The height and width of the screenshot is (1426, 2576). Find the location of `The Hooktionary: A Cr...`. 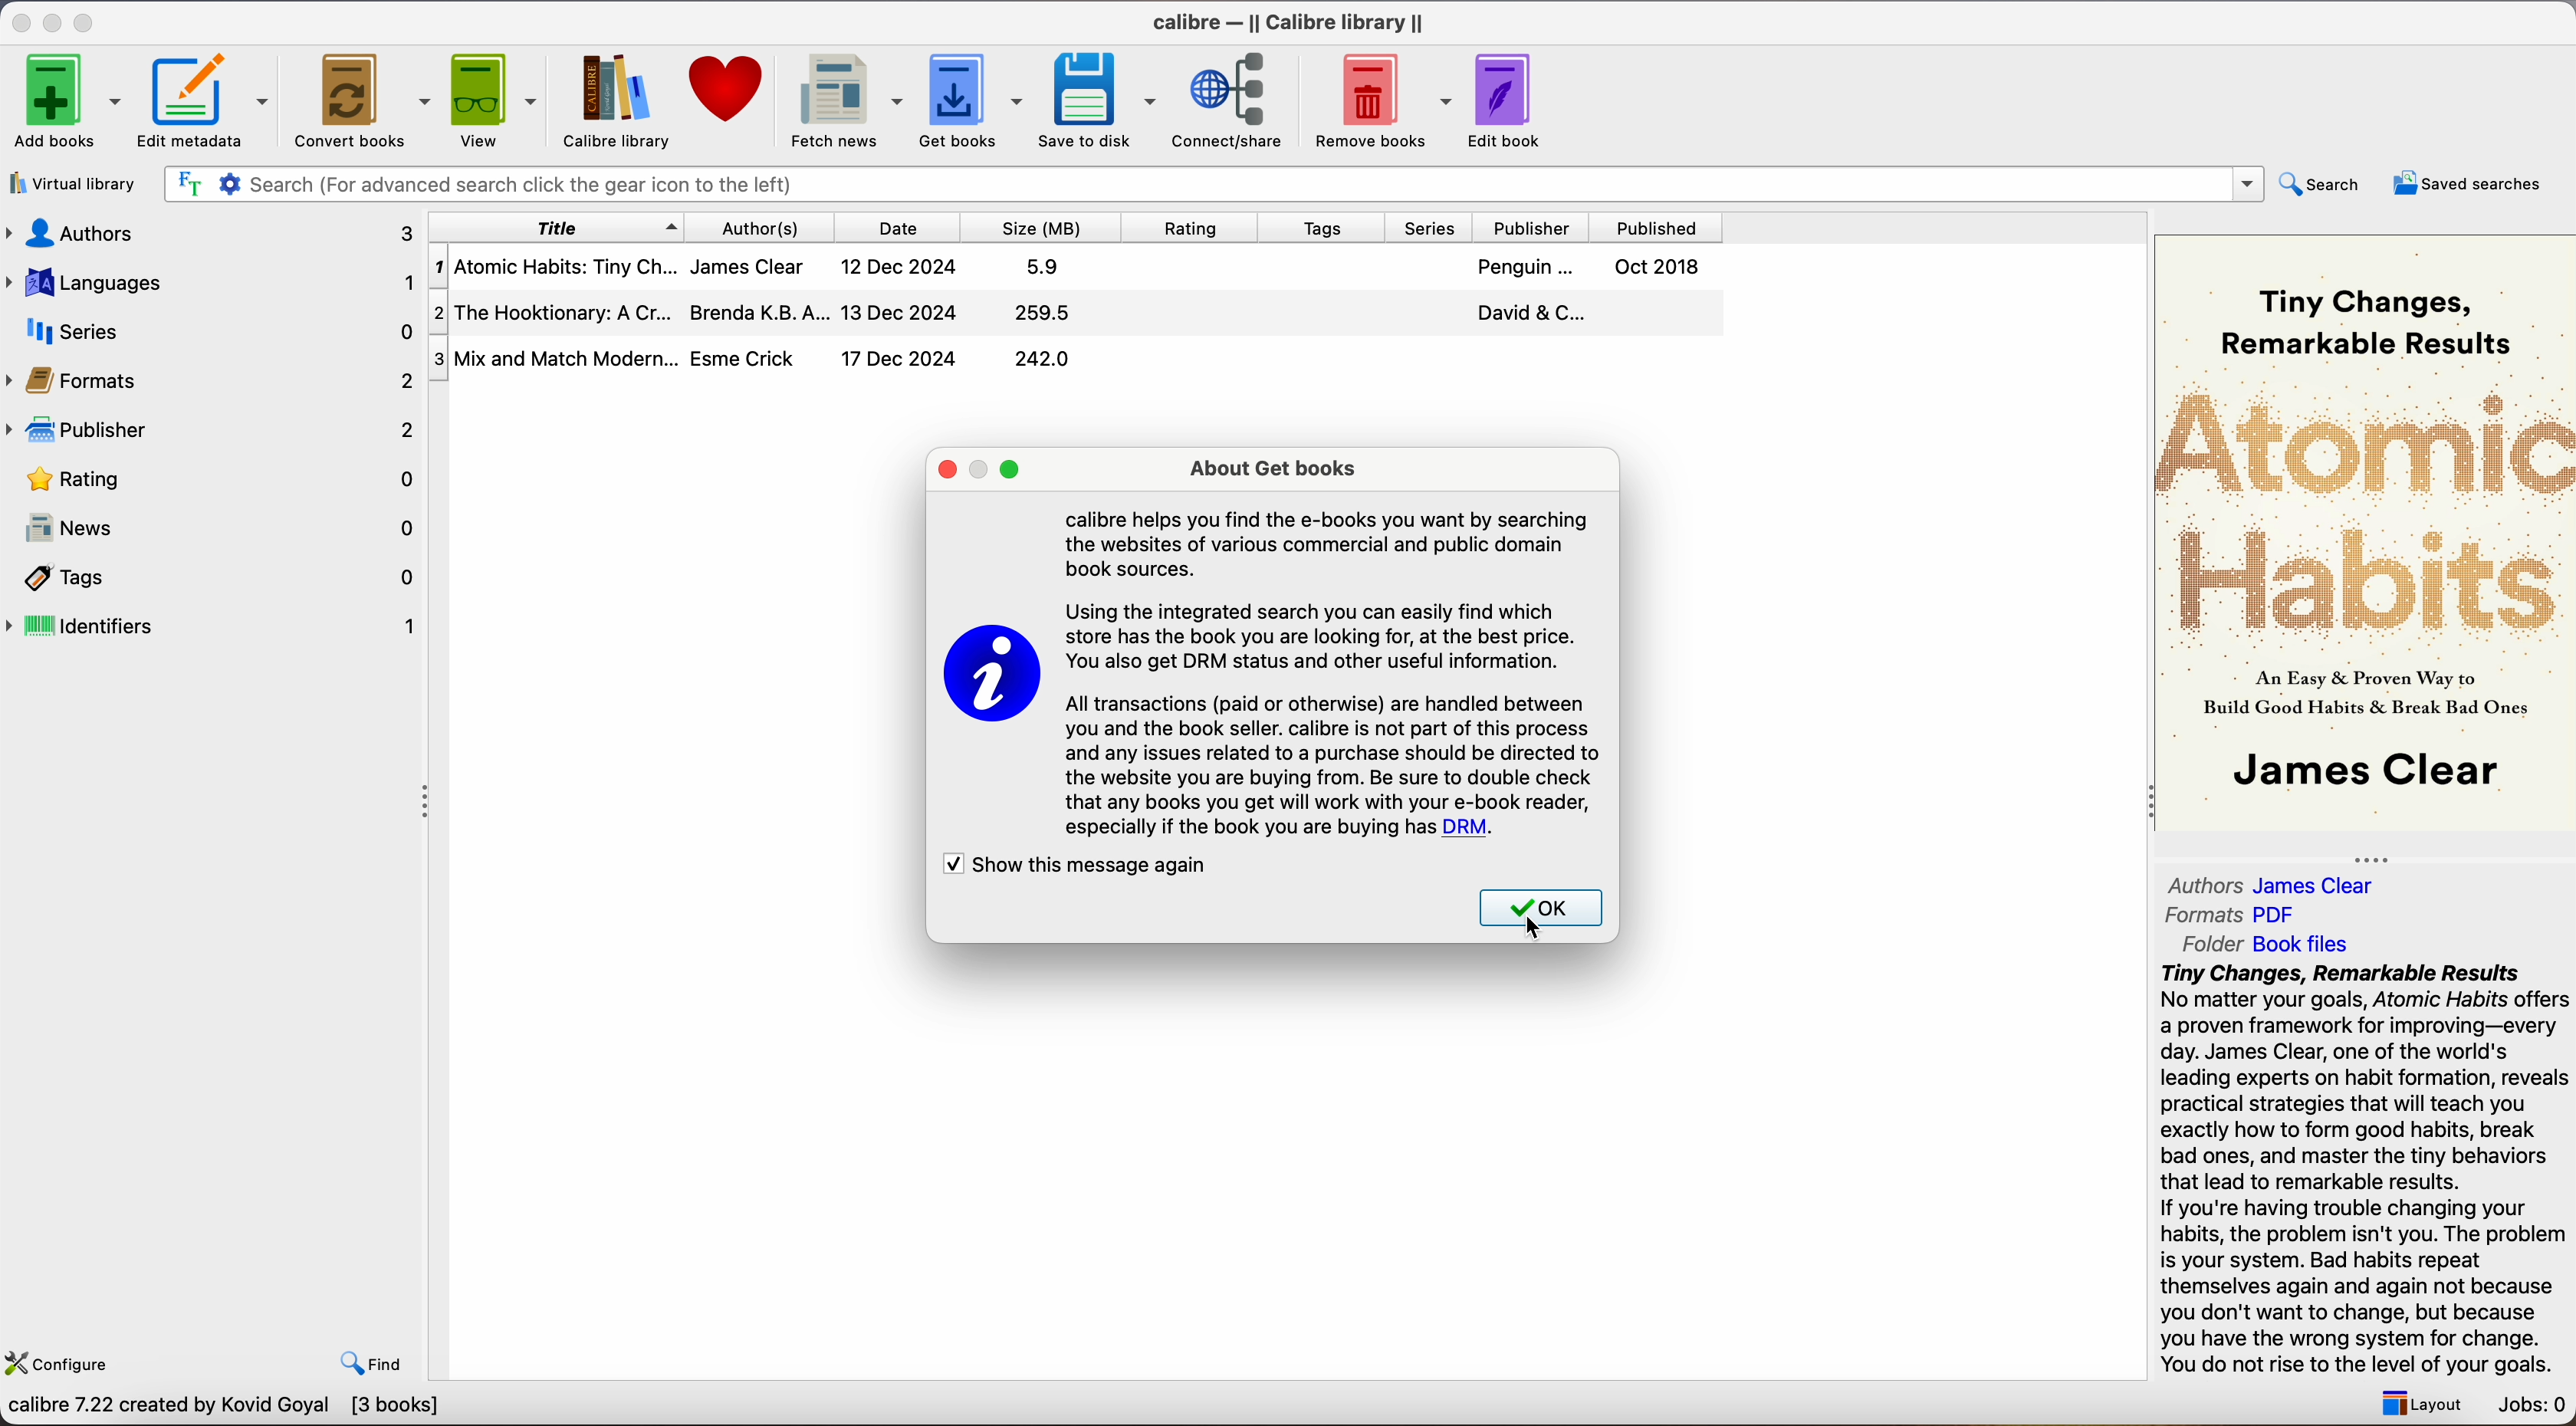

The Hooktionary: A Cr... is located at coordinates (554, 316).